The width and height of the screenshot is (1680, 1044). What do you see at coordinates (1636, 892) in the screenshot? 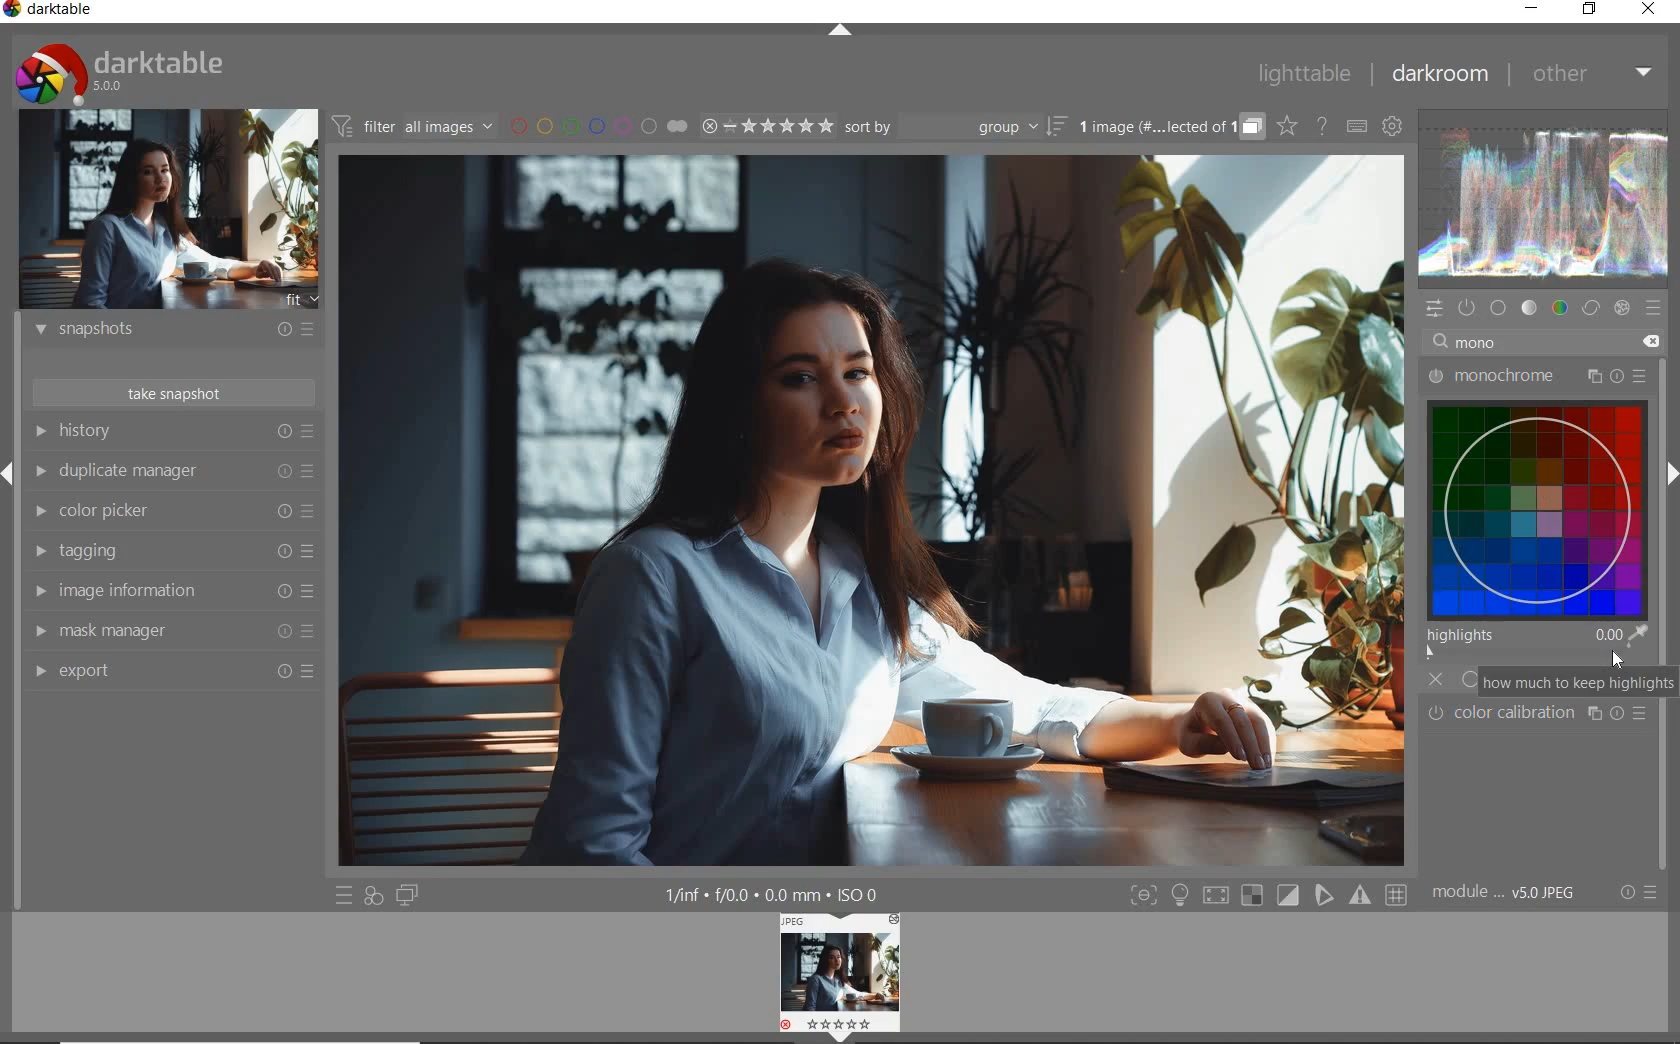
I see `reset or presets and preferences` at bounding box center [1636, 892].